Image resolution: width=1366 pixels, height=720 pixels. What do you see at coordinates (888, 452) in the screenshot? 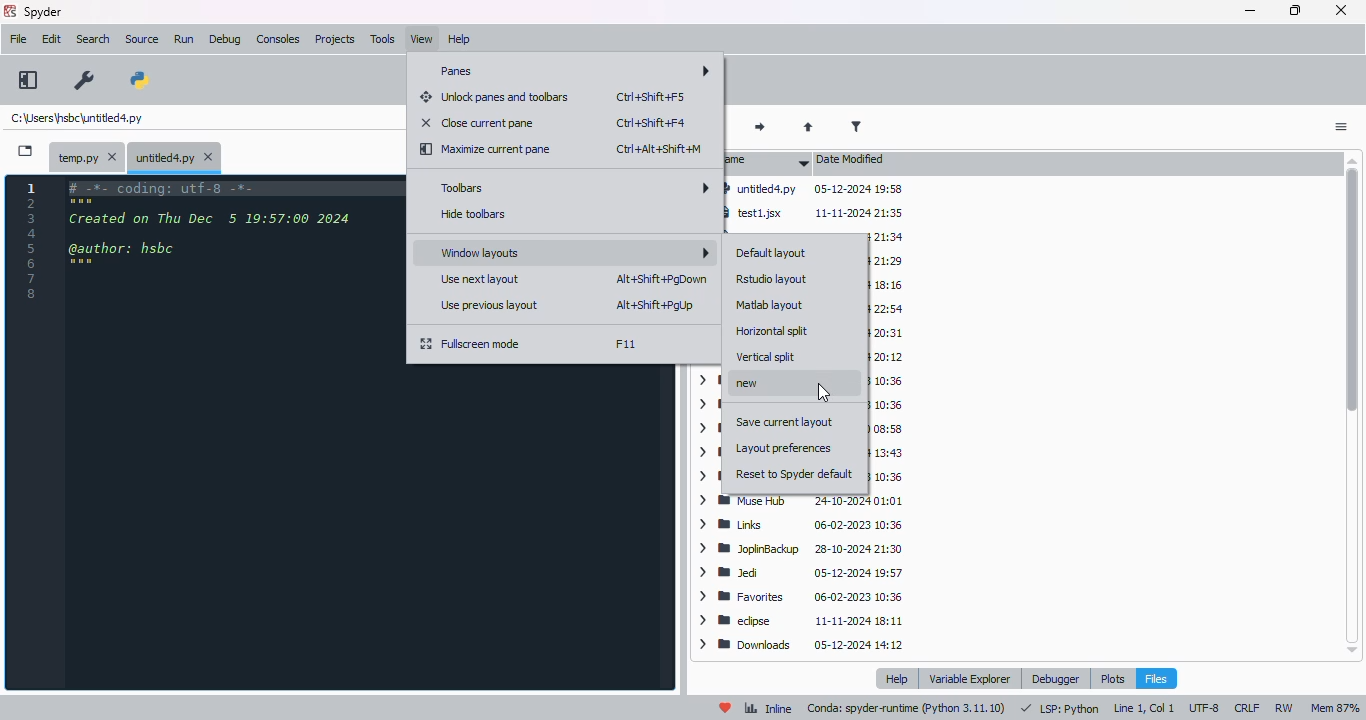
I see `one drive` at bounding box center [888, 452].